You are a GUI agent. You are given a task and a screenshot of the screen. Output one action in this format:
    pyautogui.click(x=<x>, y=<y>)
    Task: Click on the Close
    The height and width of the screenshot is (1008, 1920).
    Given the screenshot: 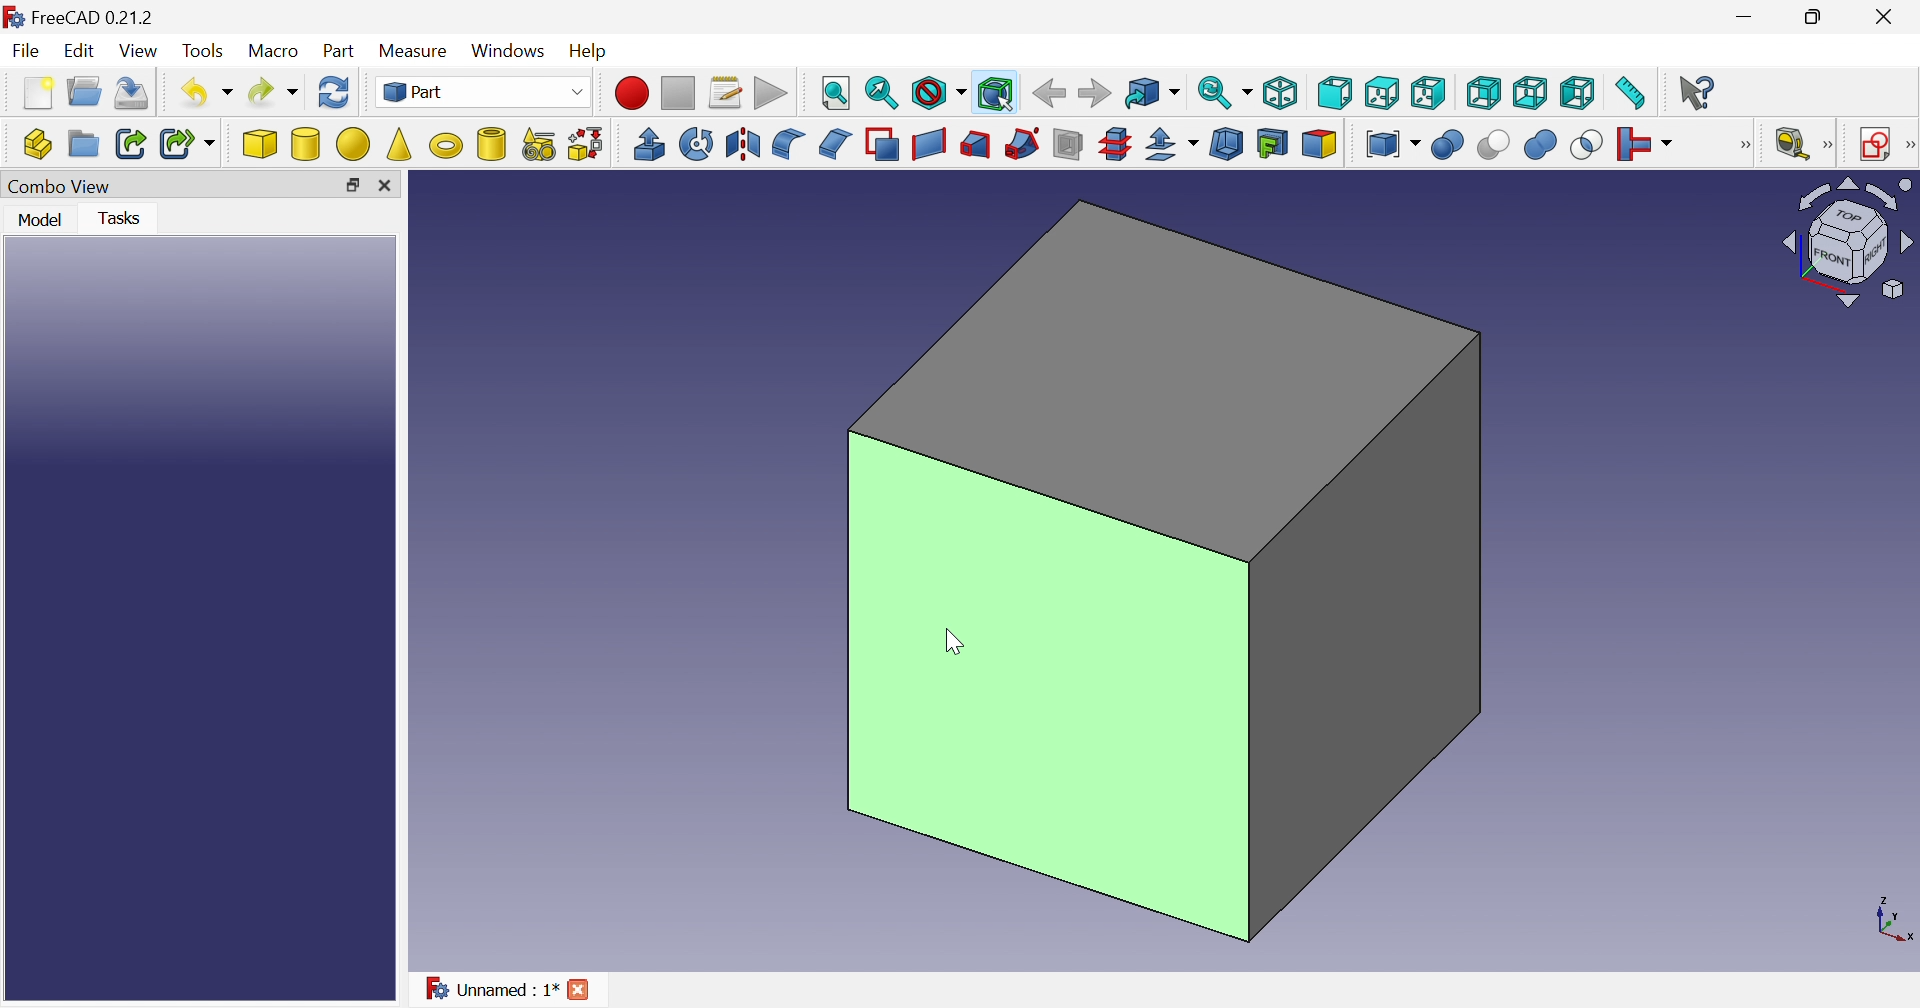 What is the action you would take?
    pyautogui.click(x=581, y=988)
    